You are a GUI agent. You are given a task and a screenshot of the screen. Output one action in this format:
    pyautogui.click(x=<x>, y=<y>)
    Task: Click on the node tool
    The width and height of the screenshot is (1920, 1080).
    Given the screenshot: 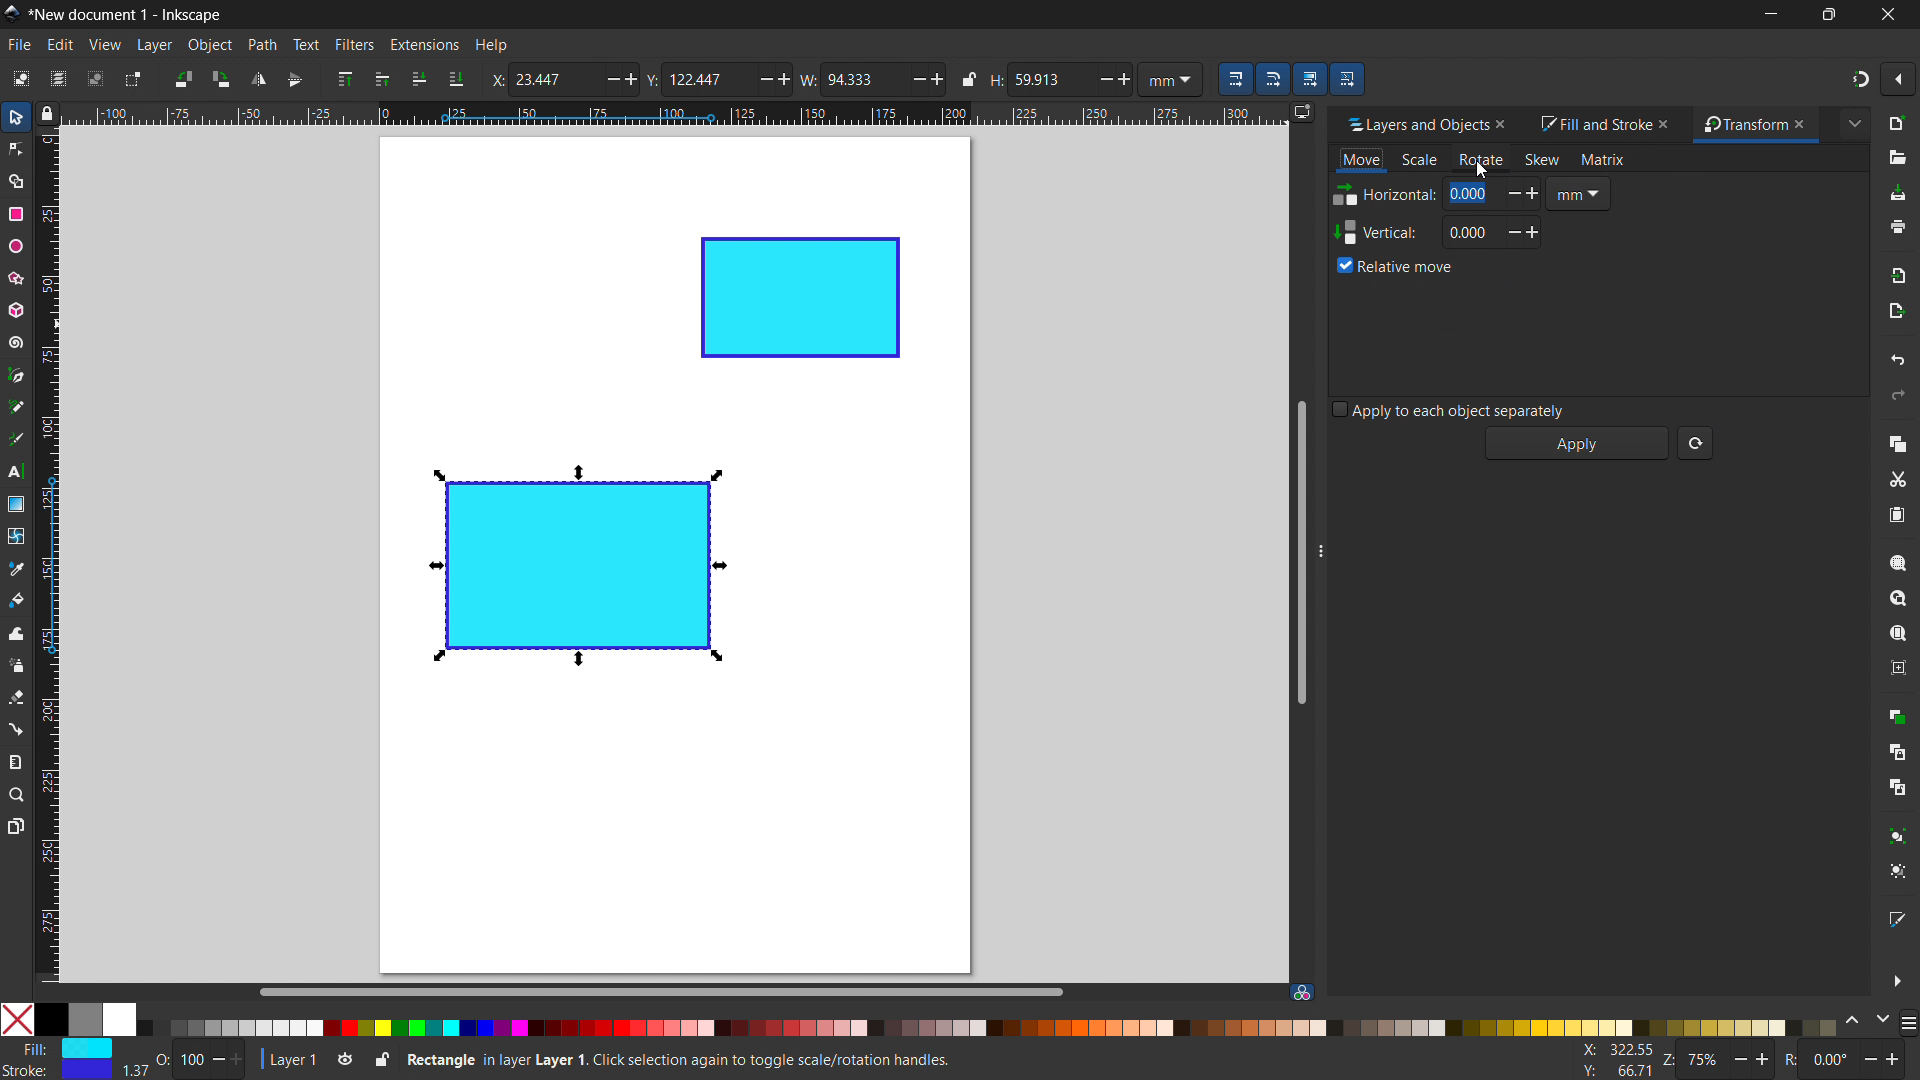 What is the action you would take?
    pyautogui.click(x=15, y=147)
    